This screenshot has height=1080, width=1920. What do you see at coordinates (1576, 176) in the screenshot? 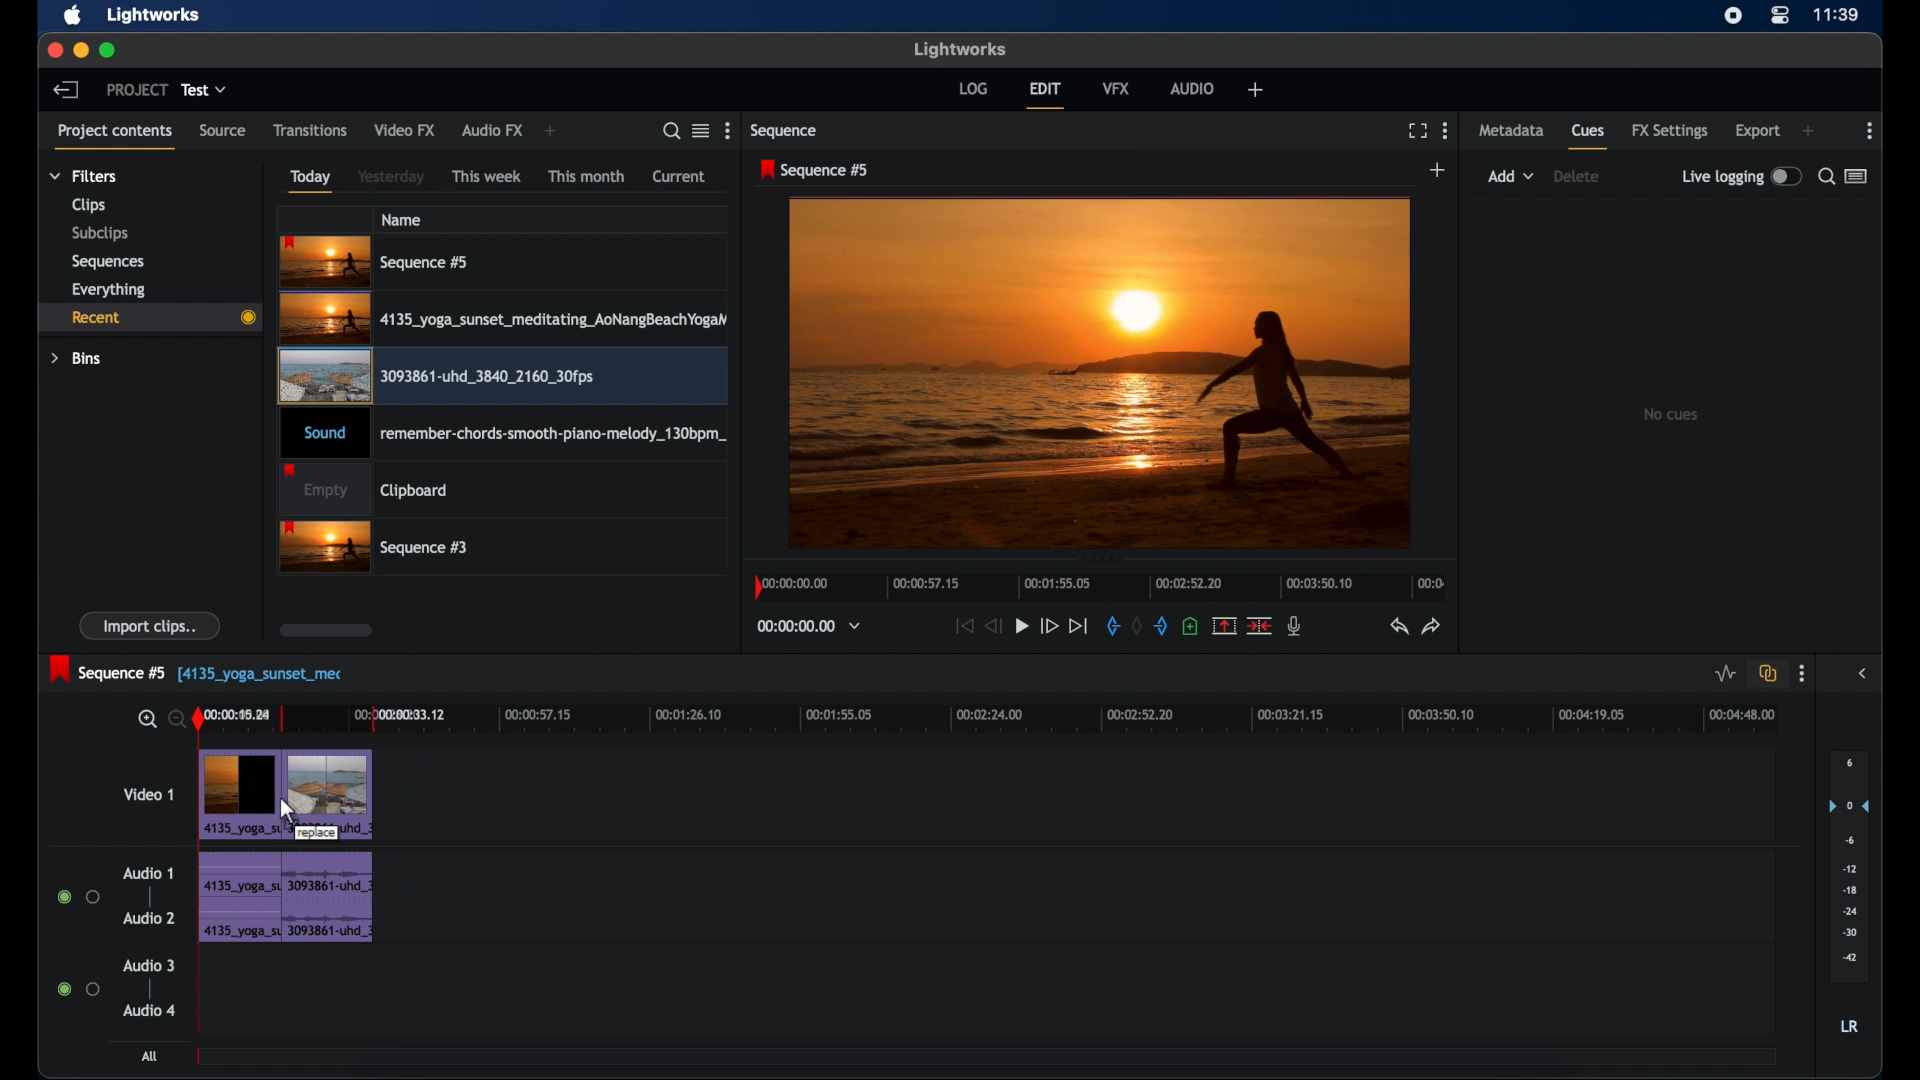
I see `delete` at bounding box center [1576, 176].